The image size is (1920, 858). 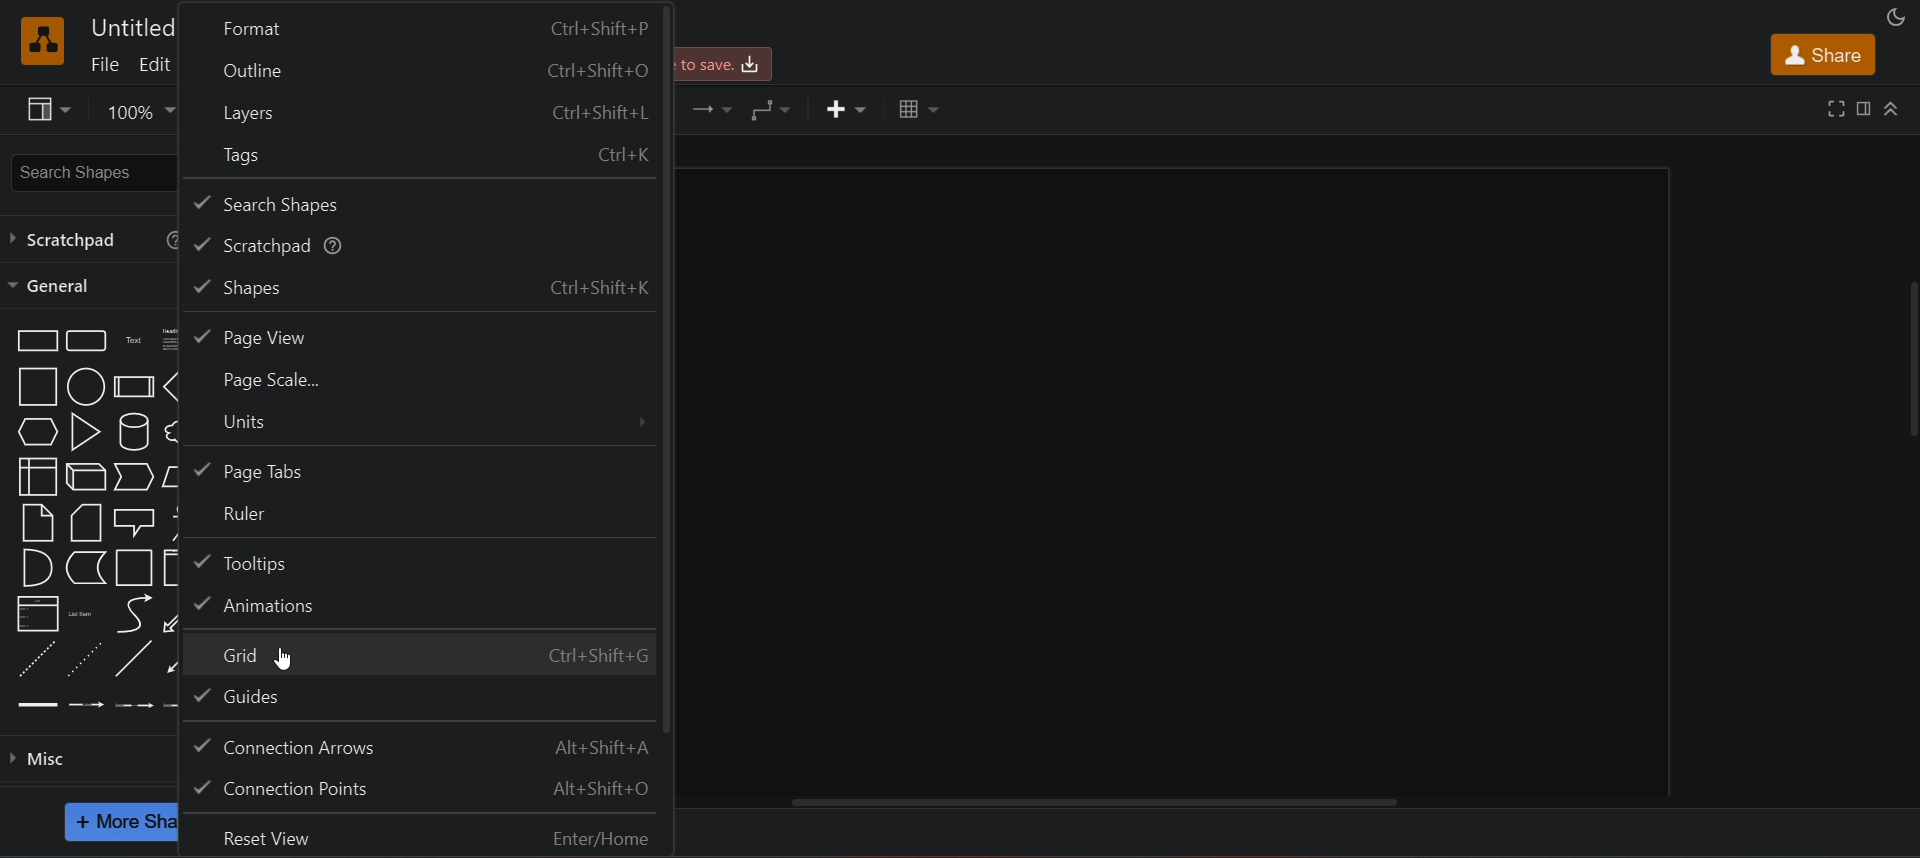 I want to click on insert, so click(x=849, y=108).